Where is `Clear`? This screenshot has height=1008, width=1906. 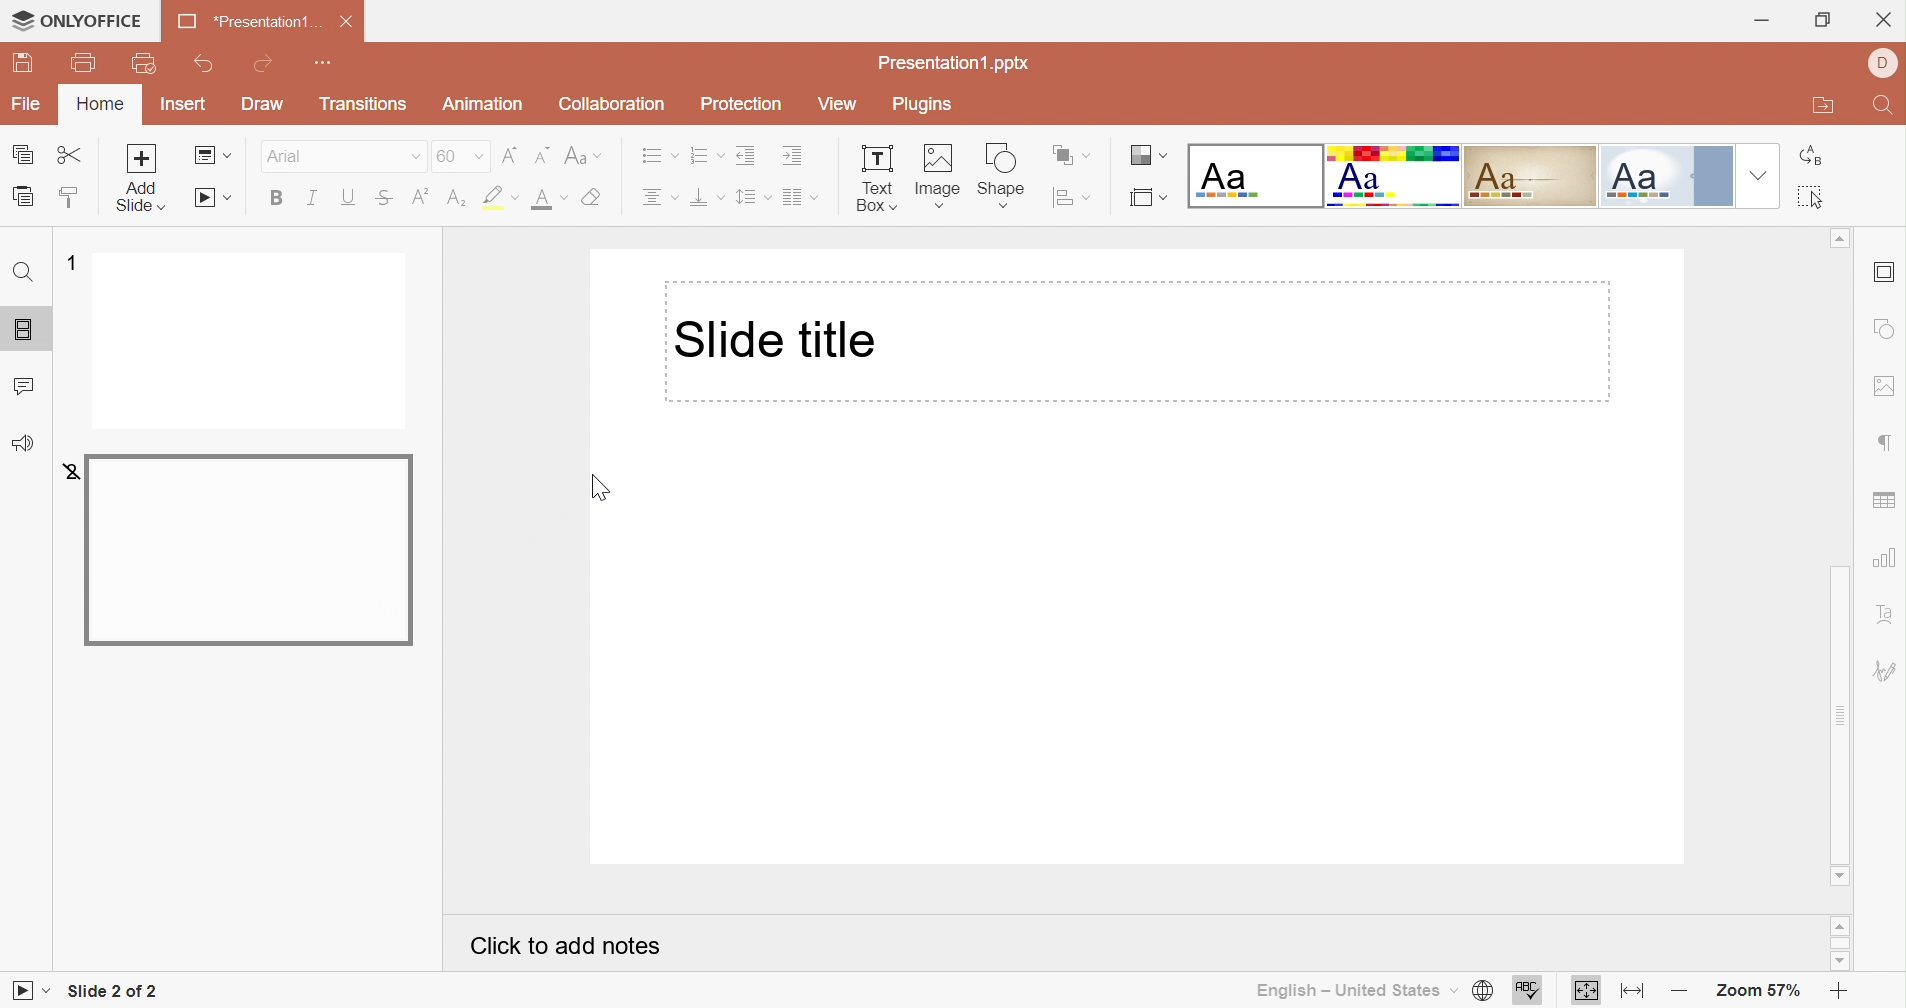
Clear is located at coordinates (595, 198).